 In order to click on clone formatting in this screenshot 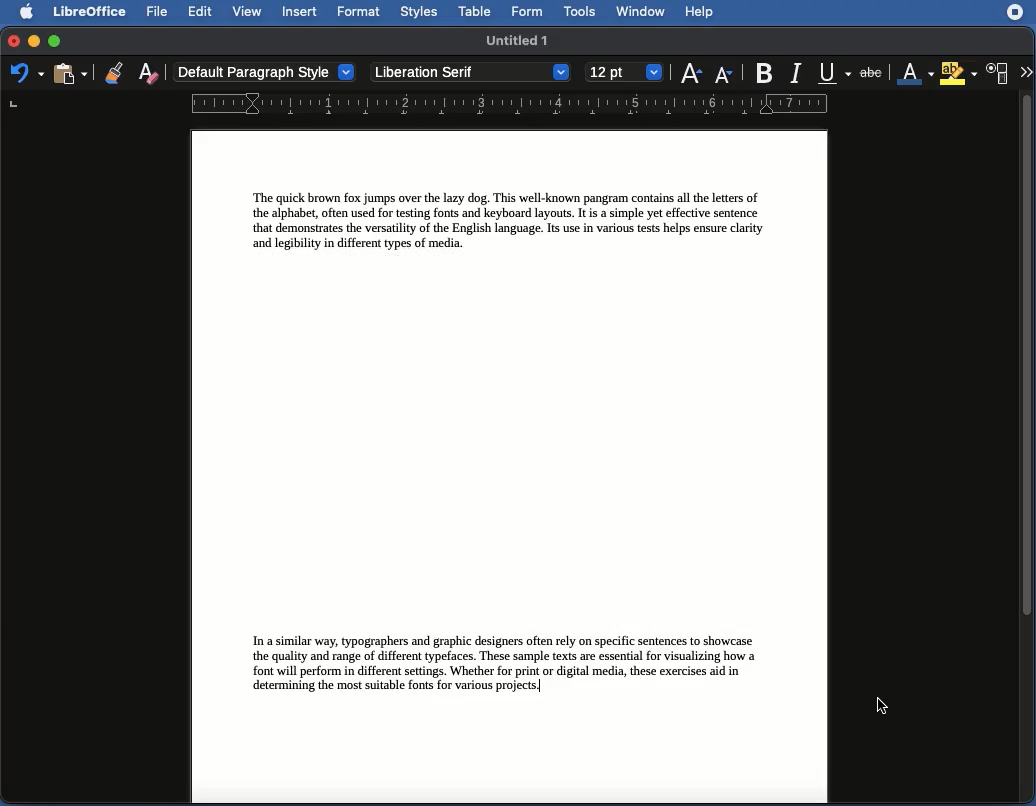, I will do `click(108, 72)`.